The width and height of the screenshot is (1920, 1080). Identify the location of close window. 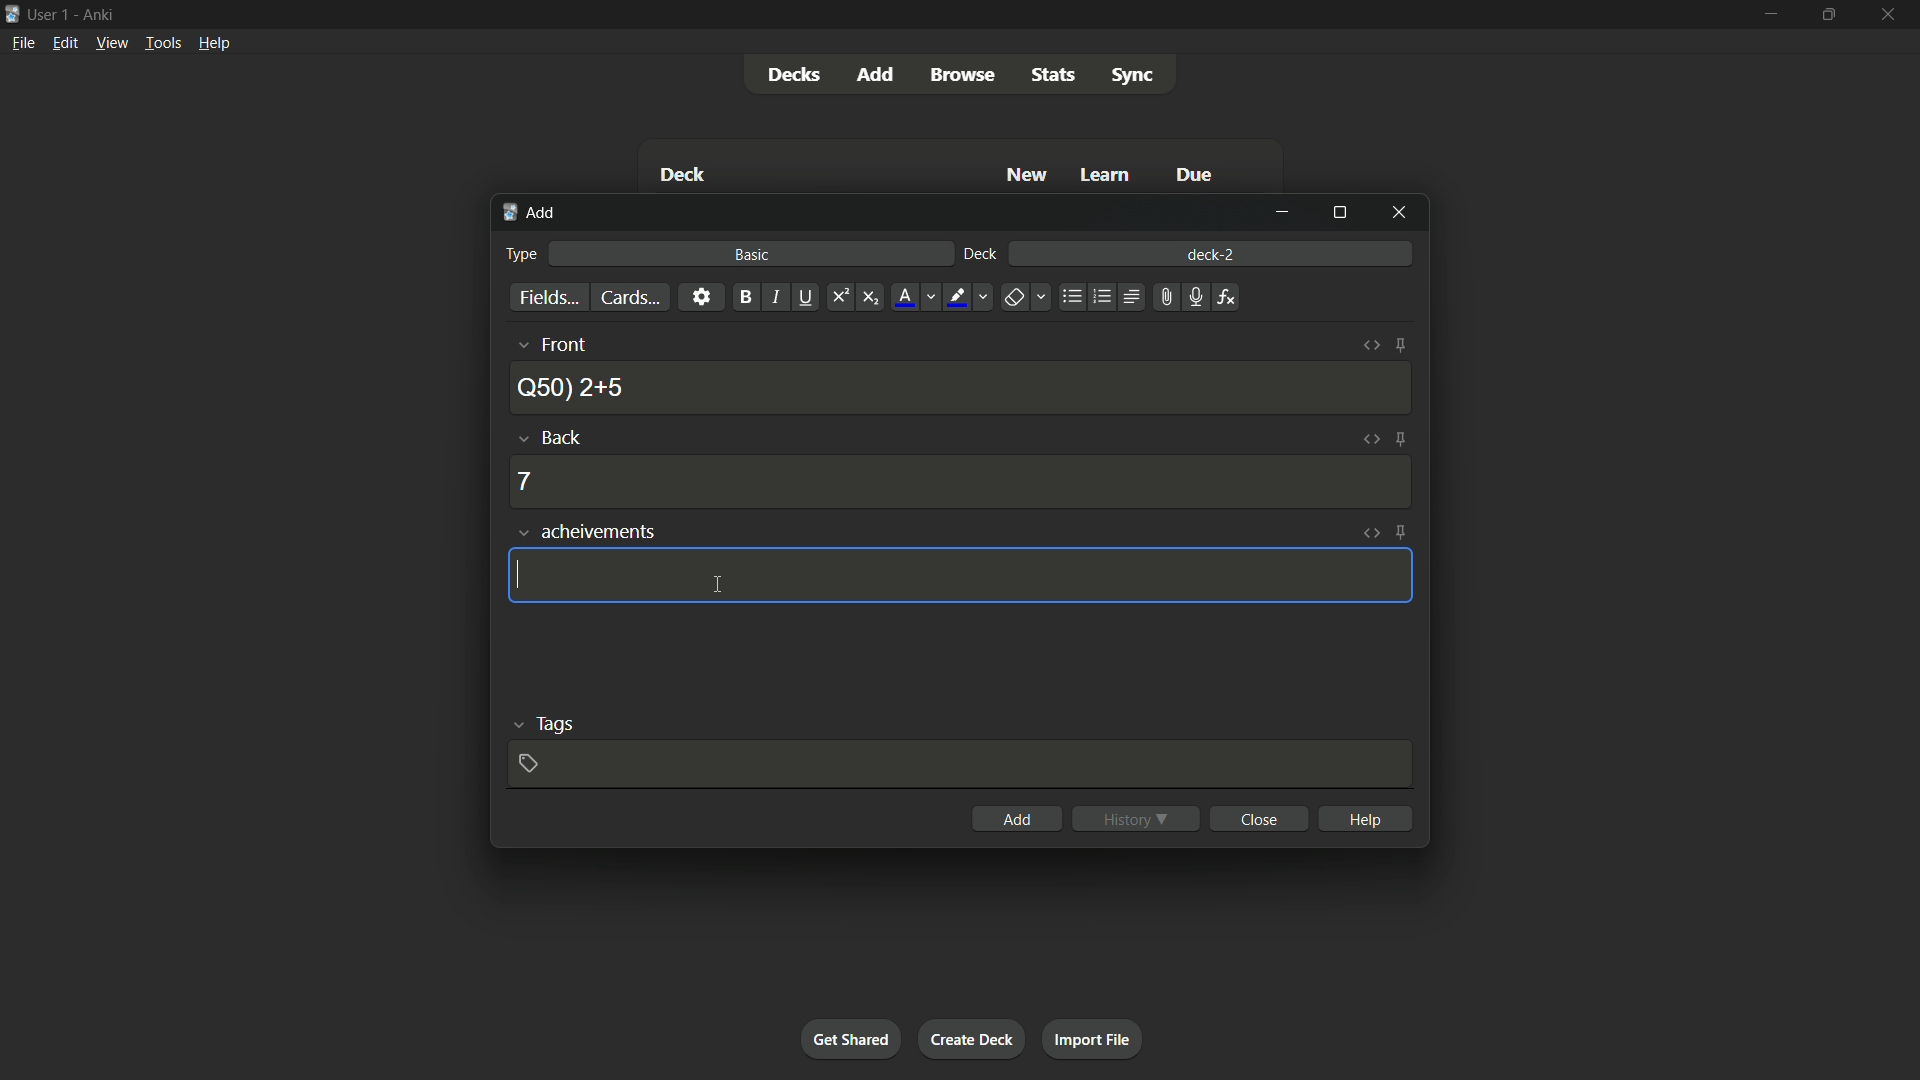
(1397, 214).